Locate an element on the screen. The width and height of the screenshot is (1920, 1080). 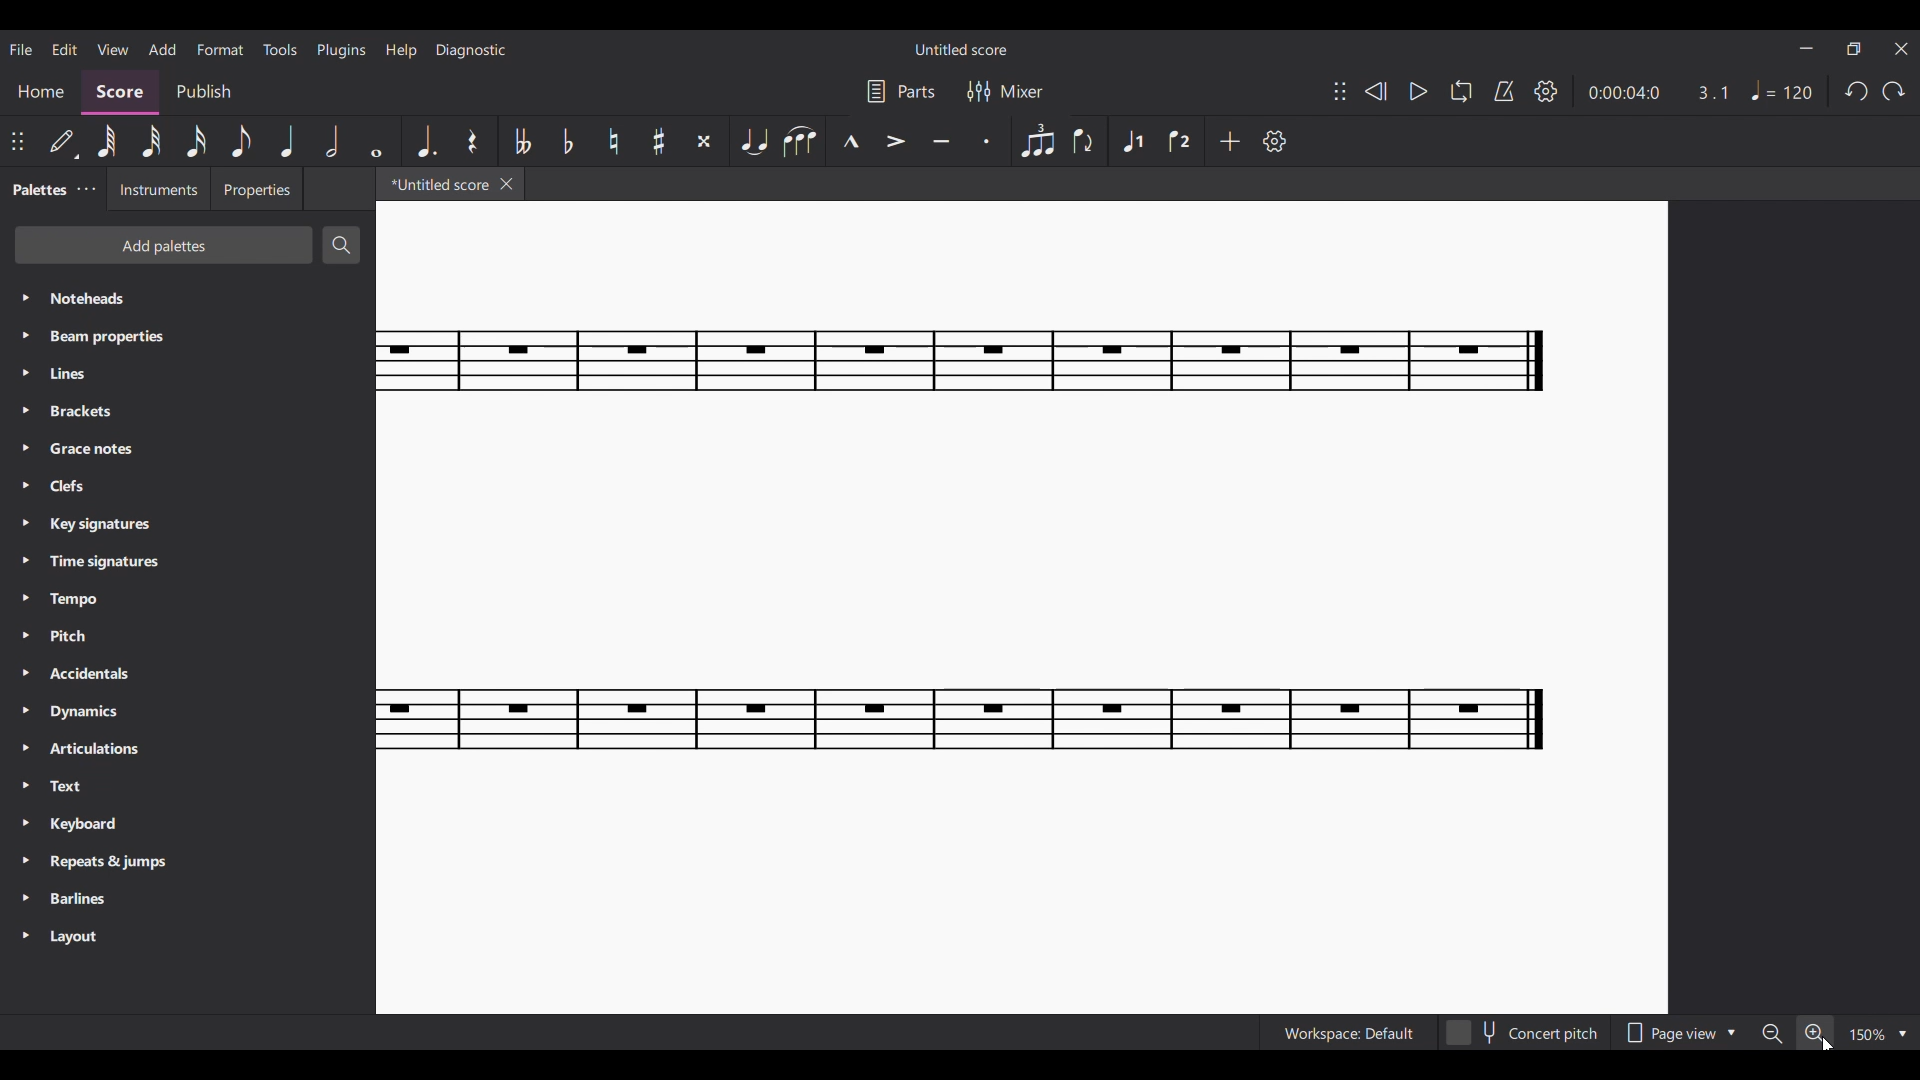
Grace notes is located at coordinates (188, 449).